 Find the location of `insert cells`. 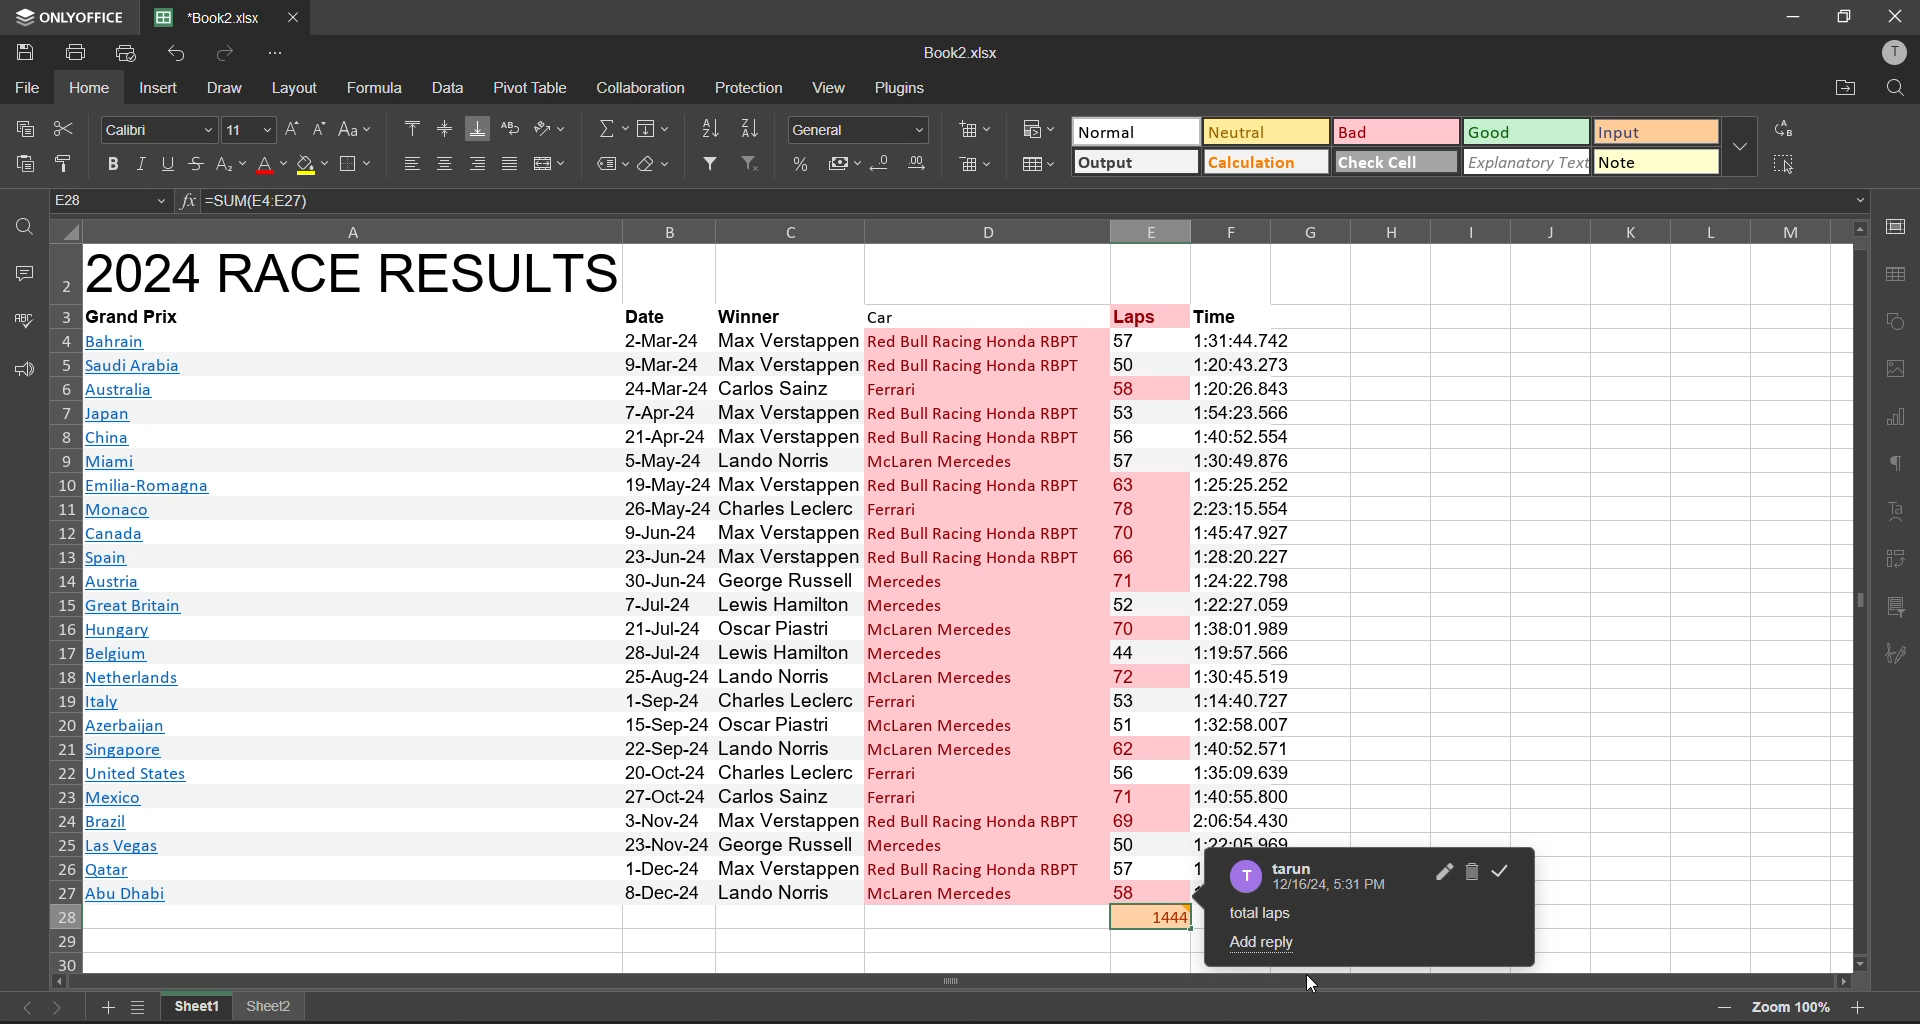

insert cells is located at coordinates (979, 132).